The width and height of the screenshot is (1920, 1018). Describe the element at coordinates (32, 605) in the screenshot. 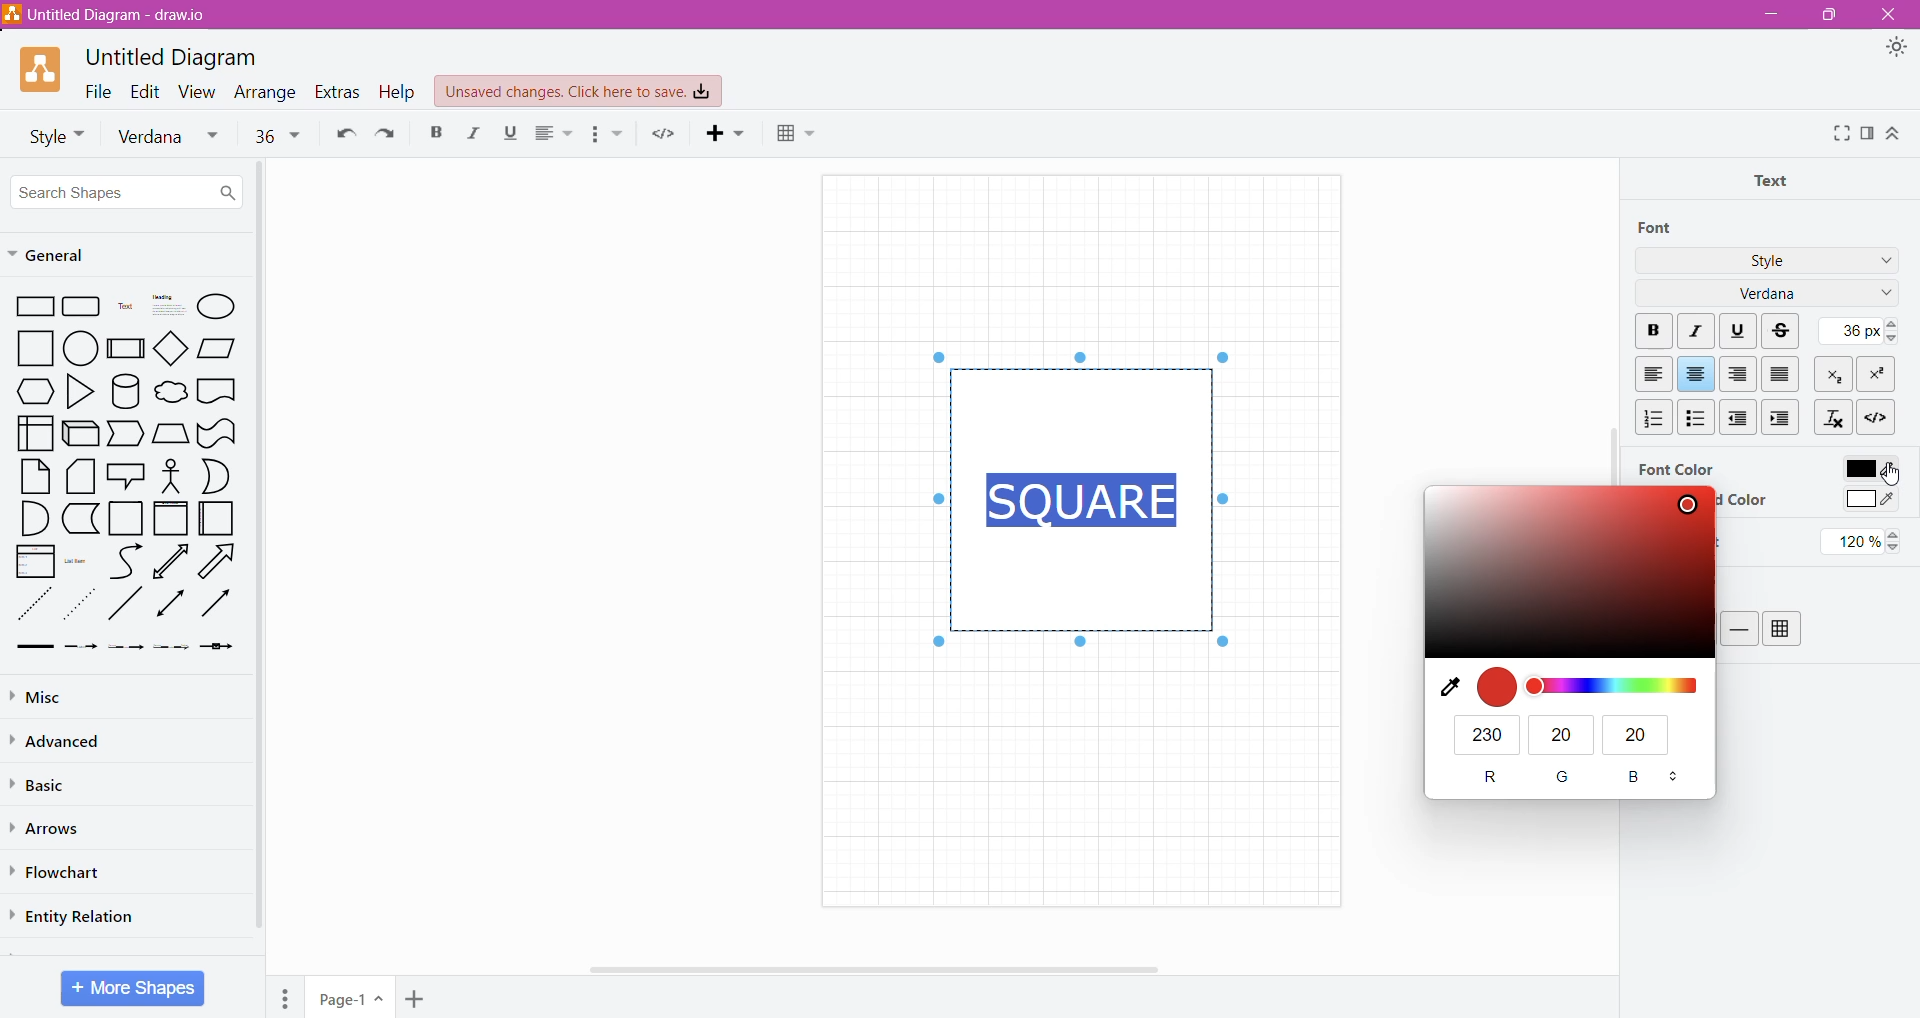

I see `Dotted Line` at that location.